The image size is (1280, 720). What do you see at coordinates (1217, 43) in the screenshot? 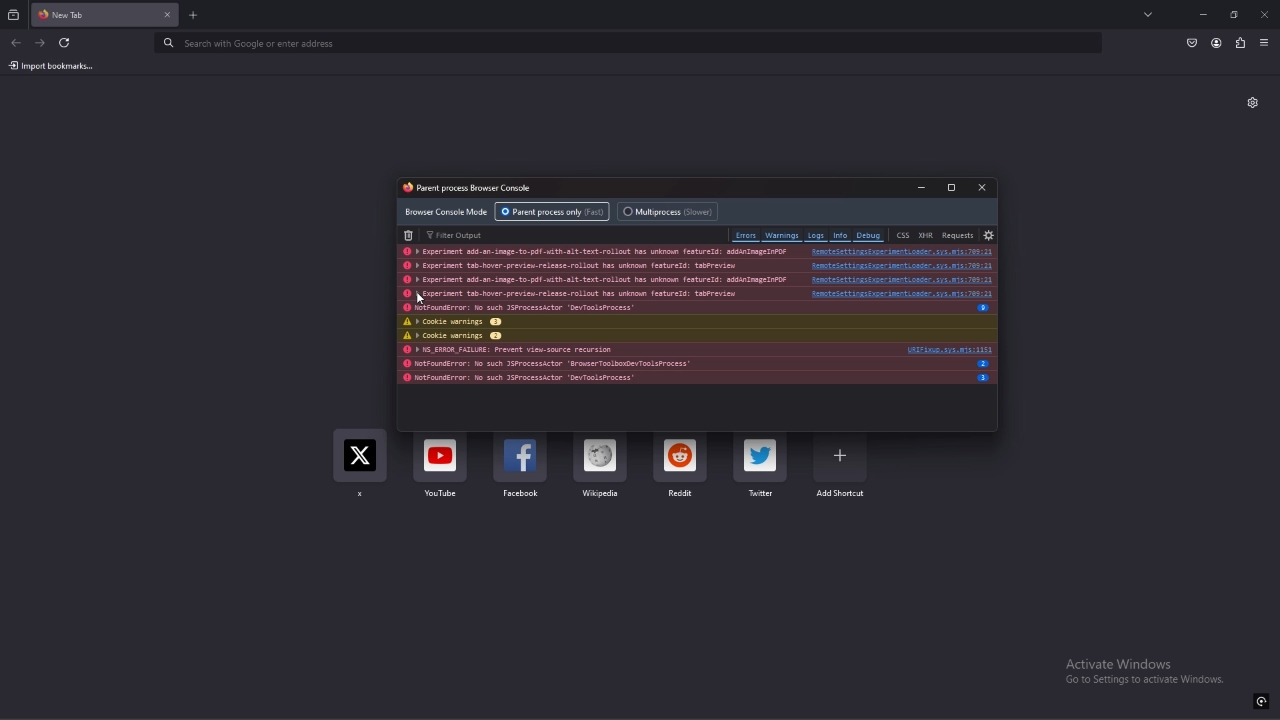
I see `profile` at bounding box center [1217, 43].